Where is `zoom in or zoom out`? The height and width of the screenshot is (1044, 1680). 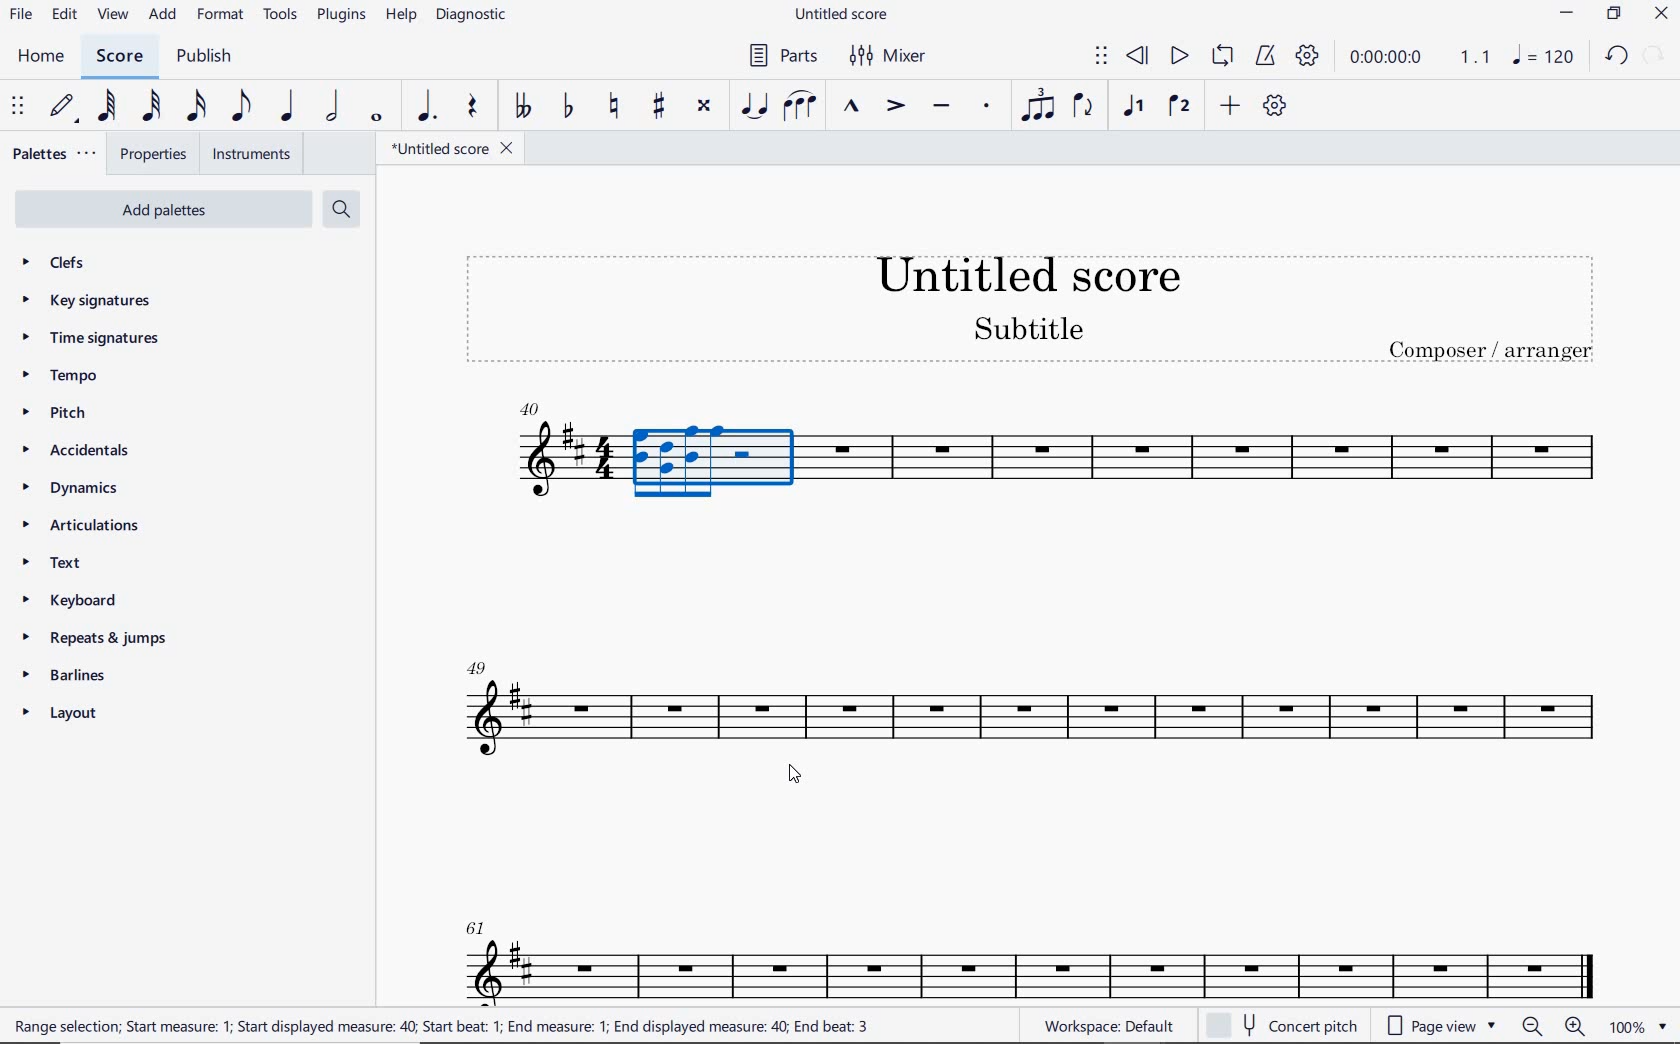 zoom in or zoom out is located at coordinates (1556, 1028).